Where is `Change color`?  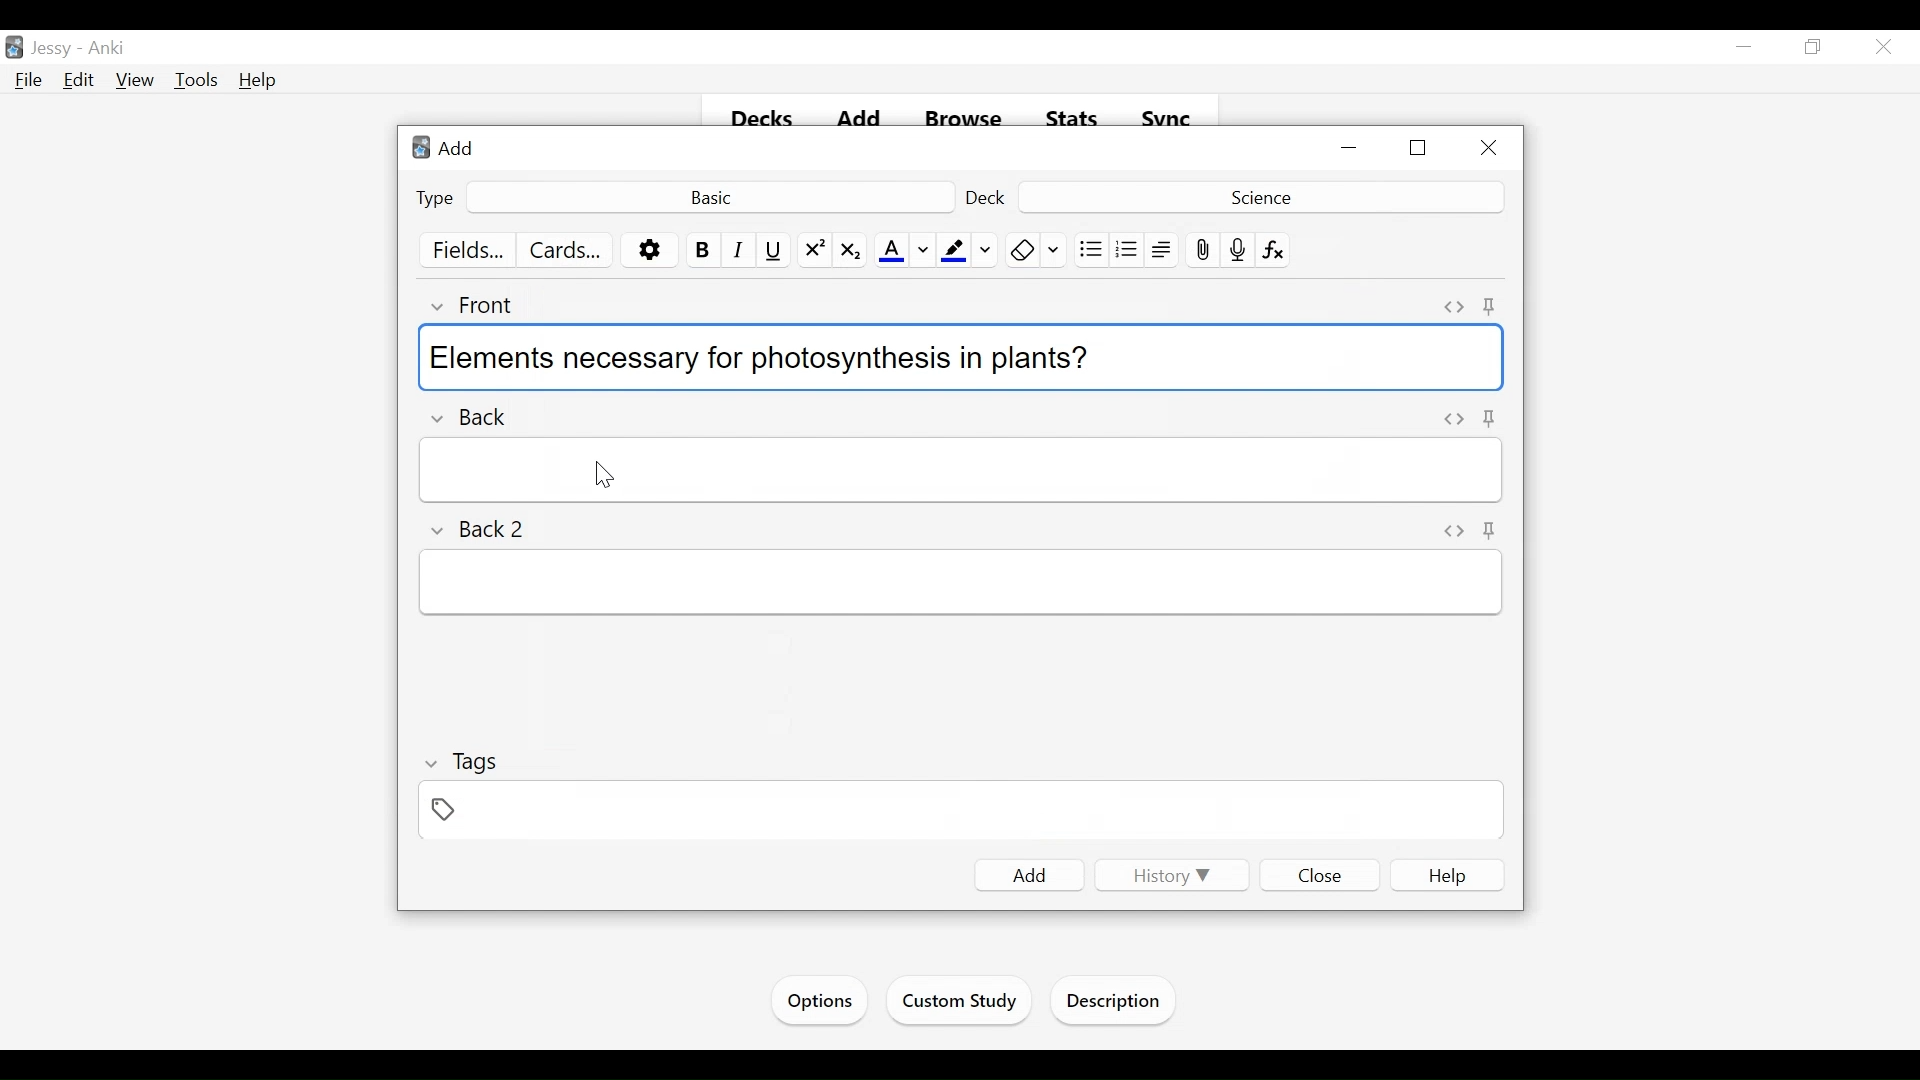
Change color is located at coordinates (923, 251).